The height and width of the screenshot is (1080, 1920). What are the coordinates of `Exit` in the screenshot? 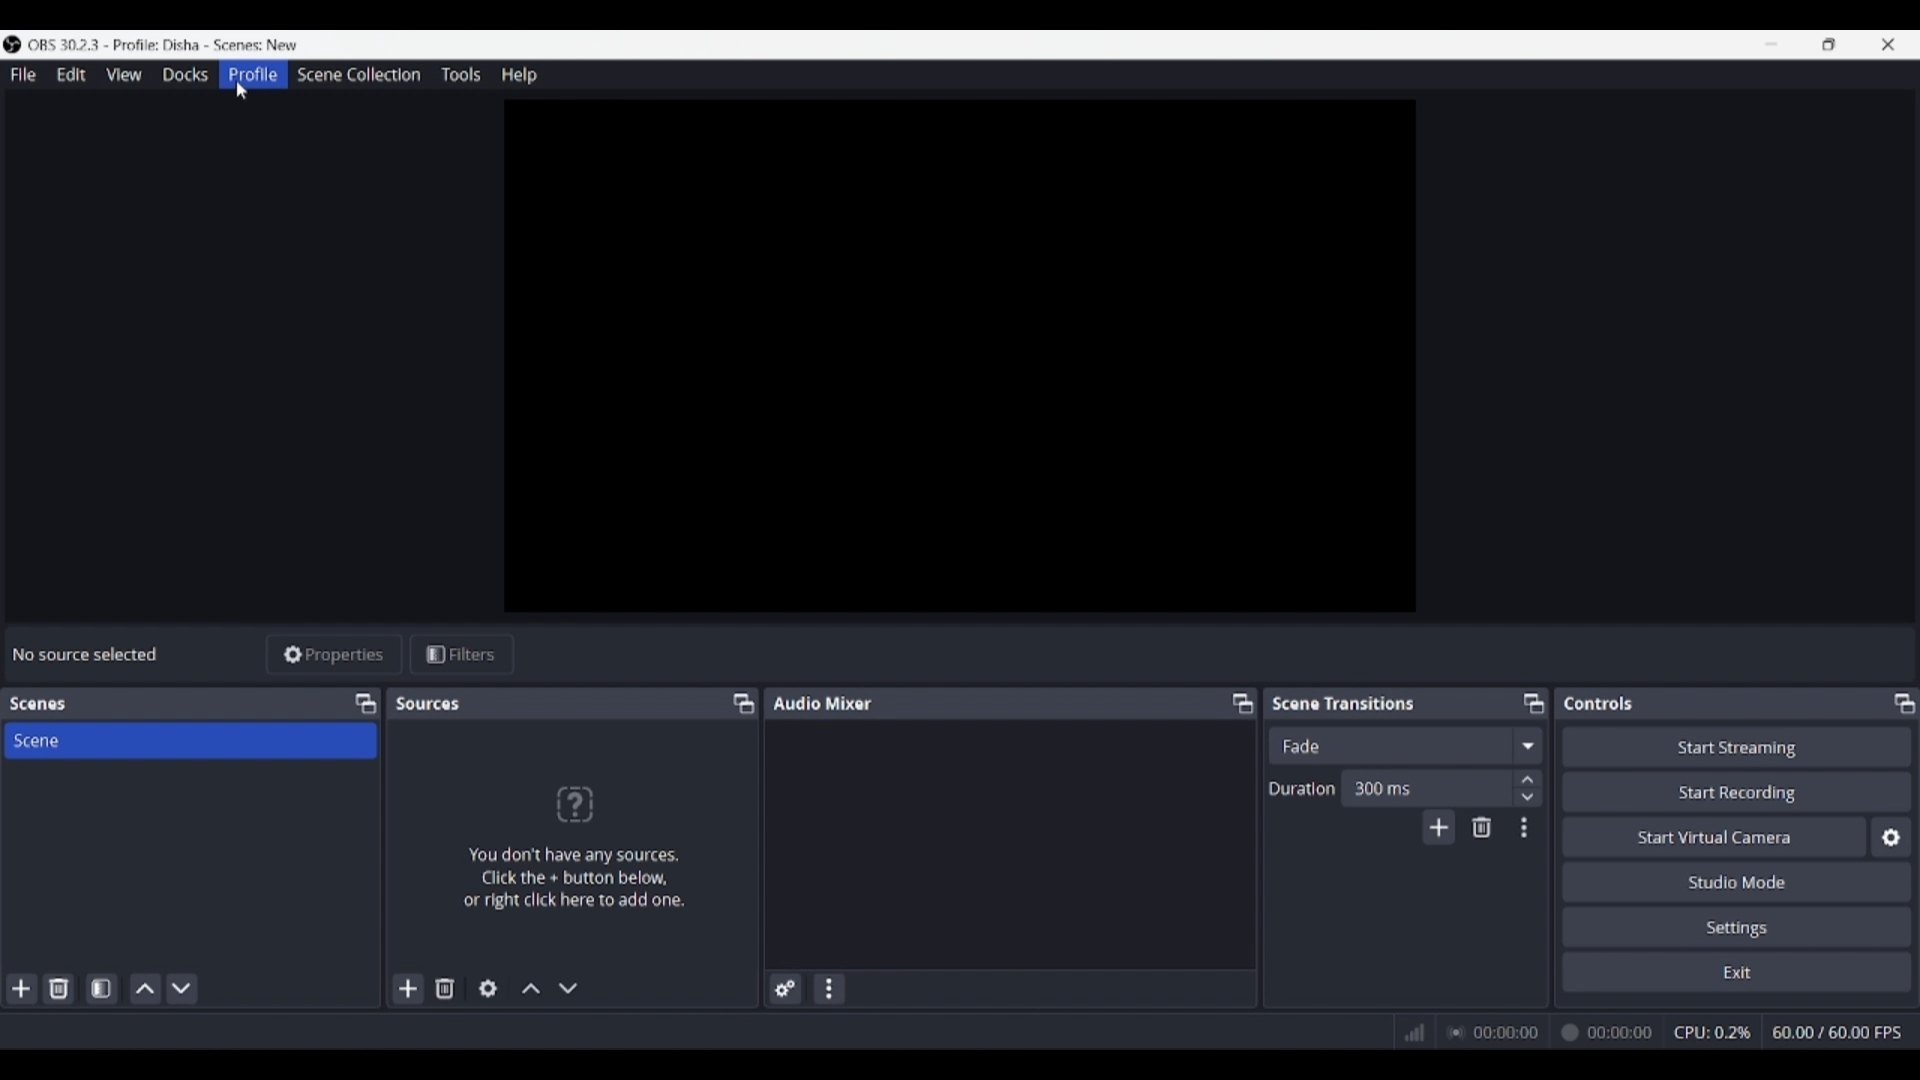 It's located at (1737, 971).